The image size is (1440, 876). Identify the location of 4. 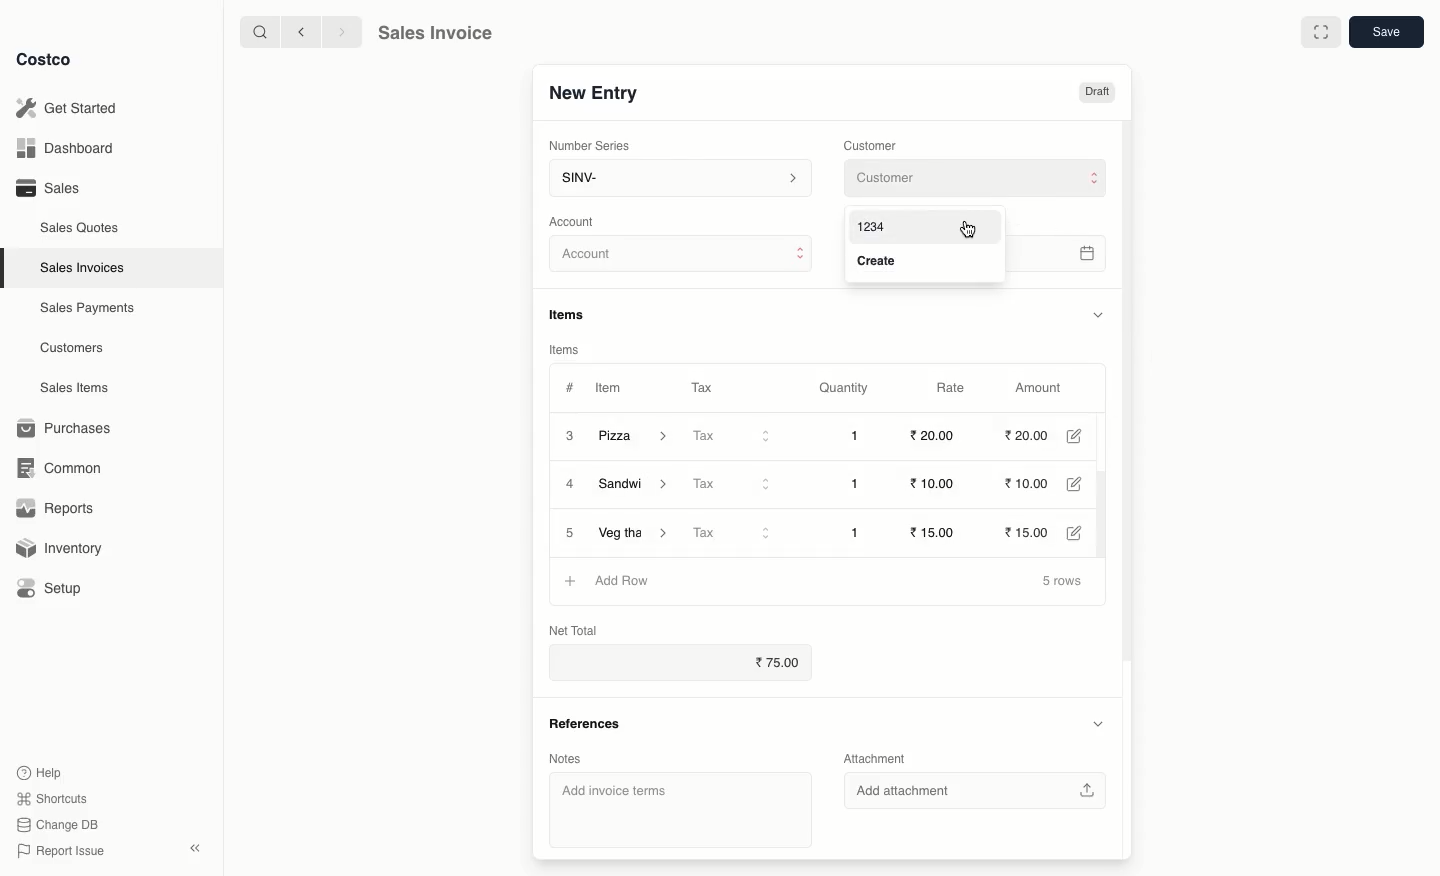
(571, 485).